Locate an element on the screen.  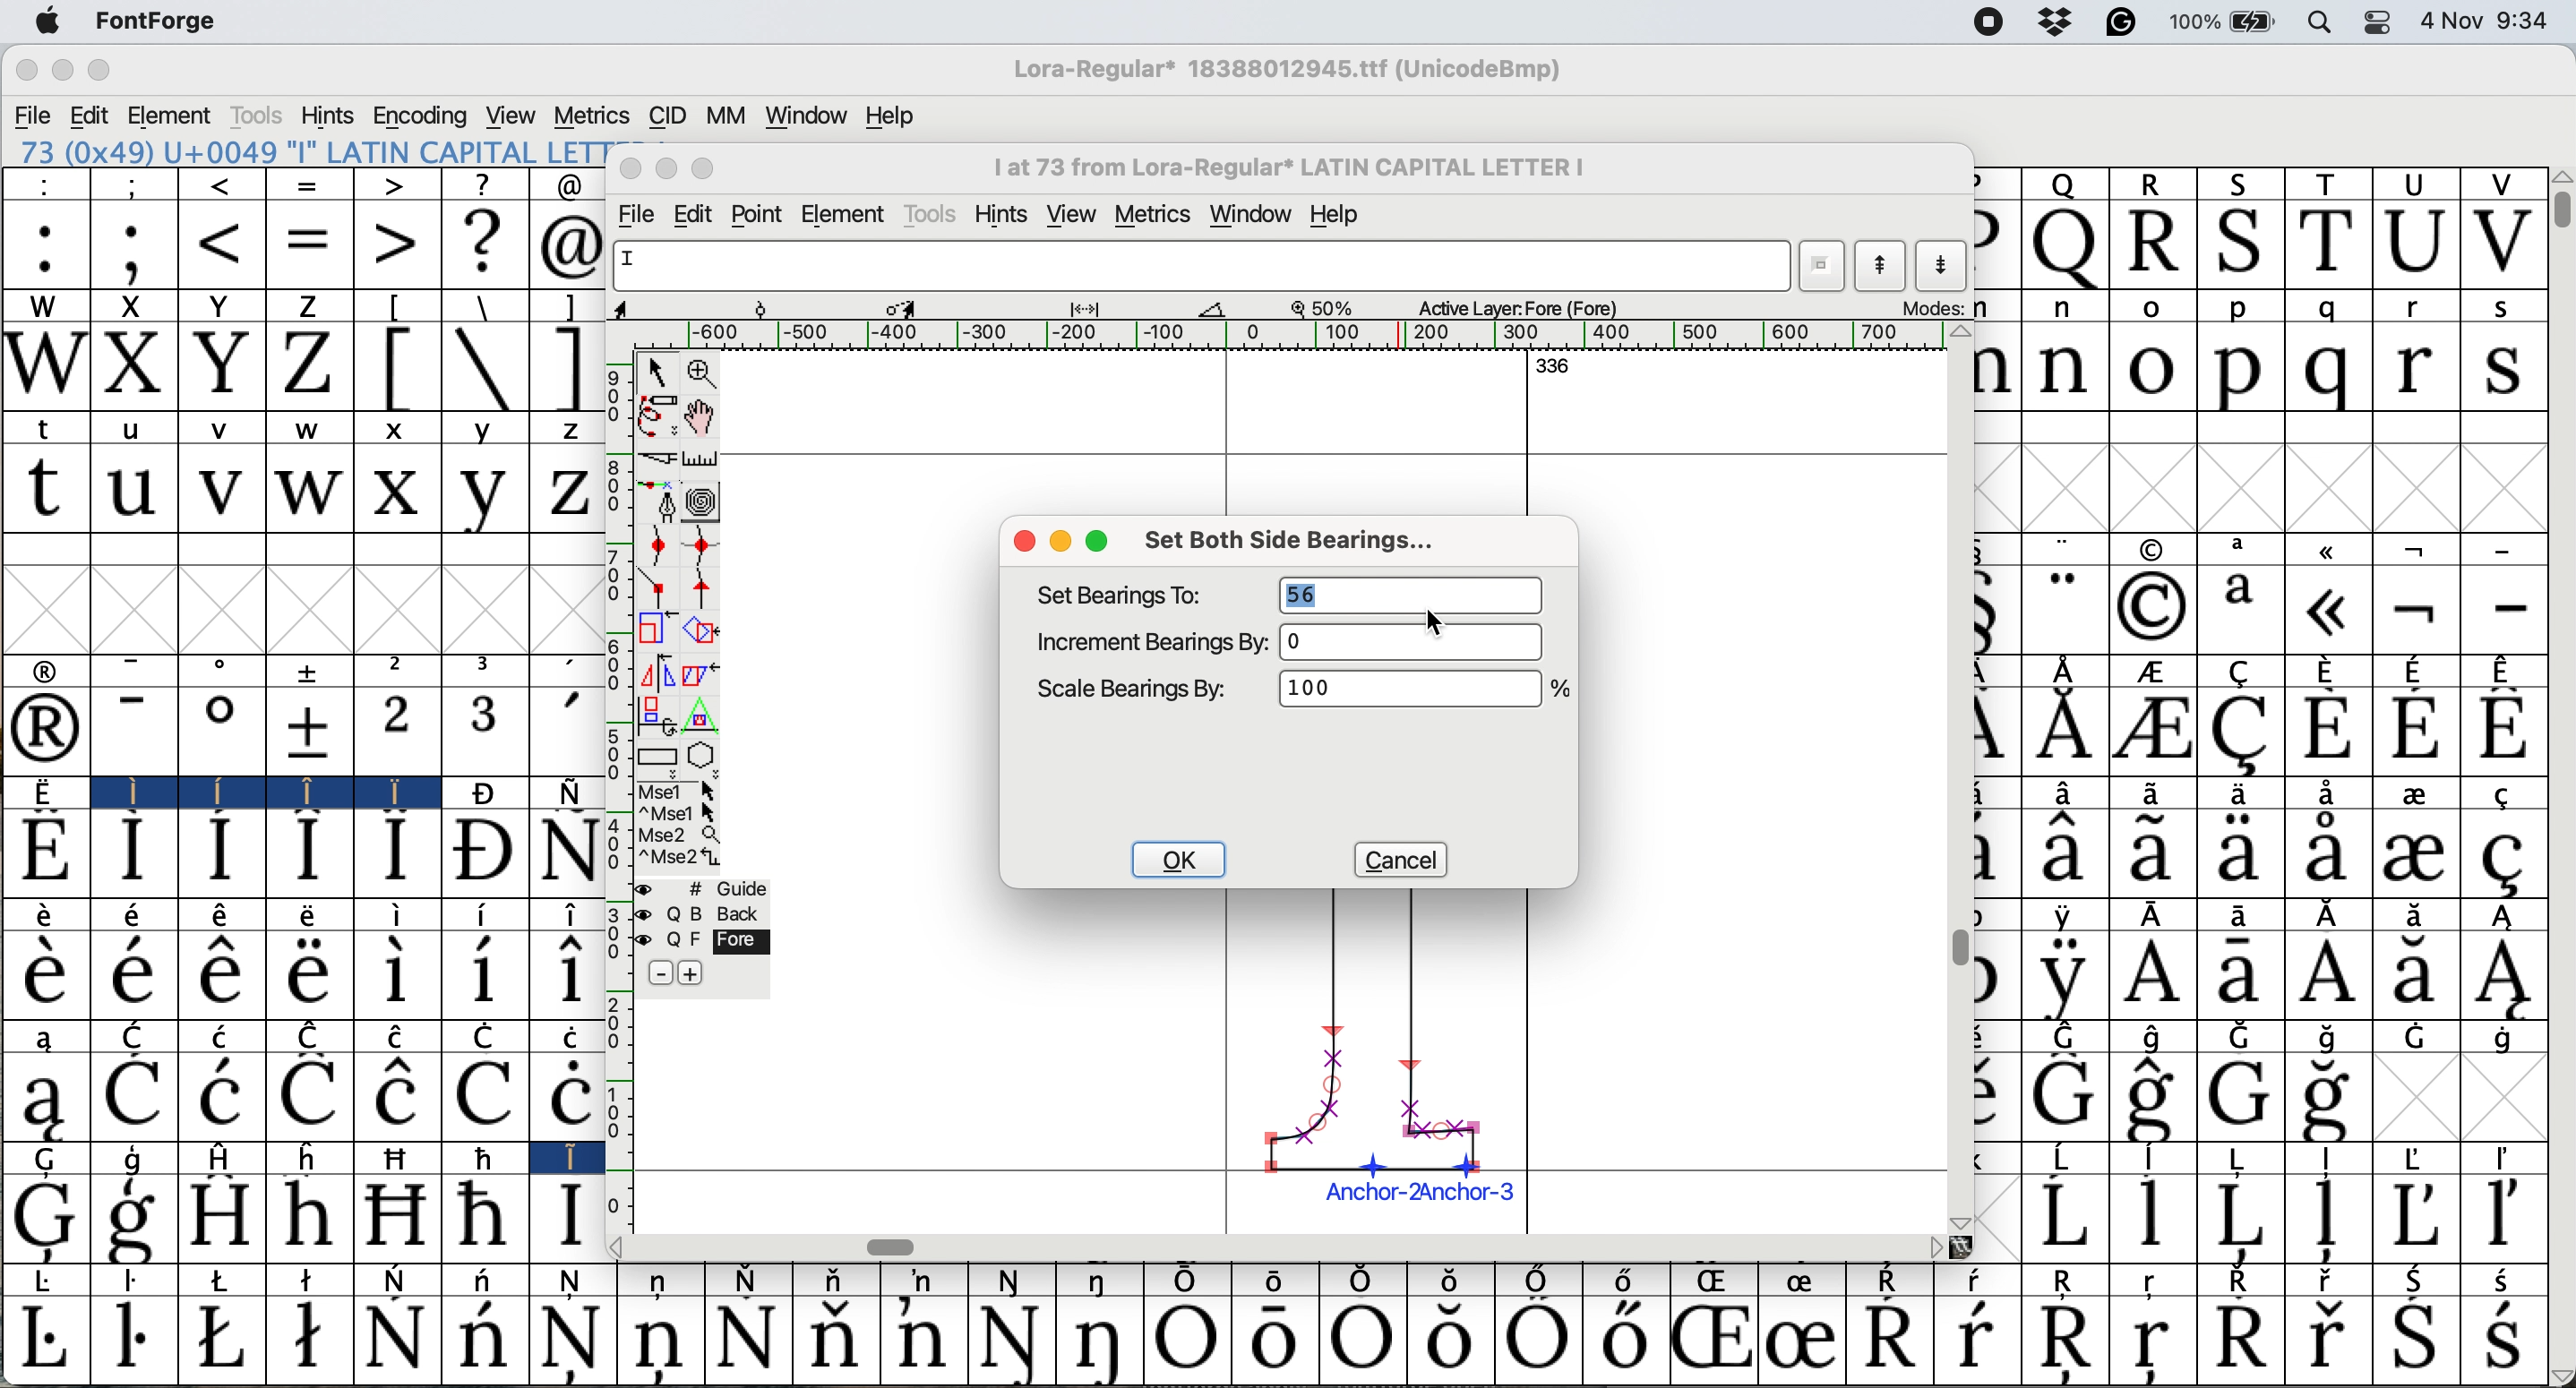
Symbol is located at coordinates (44, 792).